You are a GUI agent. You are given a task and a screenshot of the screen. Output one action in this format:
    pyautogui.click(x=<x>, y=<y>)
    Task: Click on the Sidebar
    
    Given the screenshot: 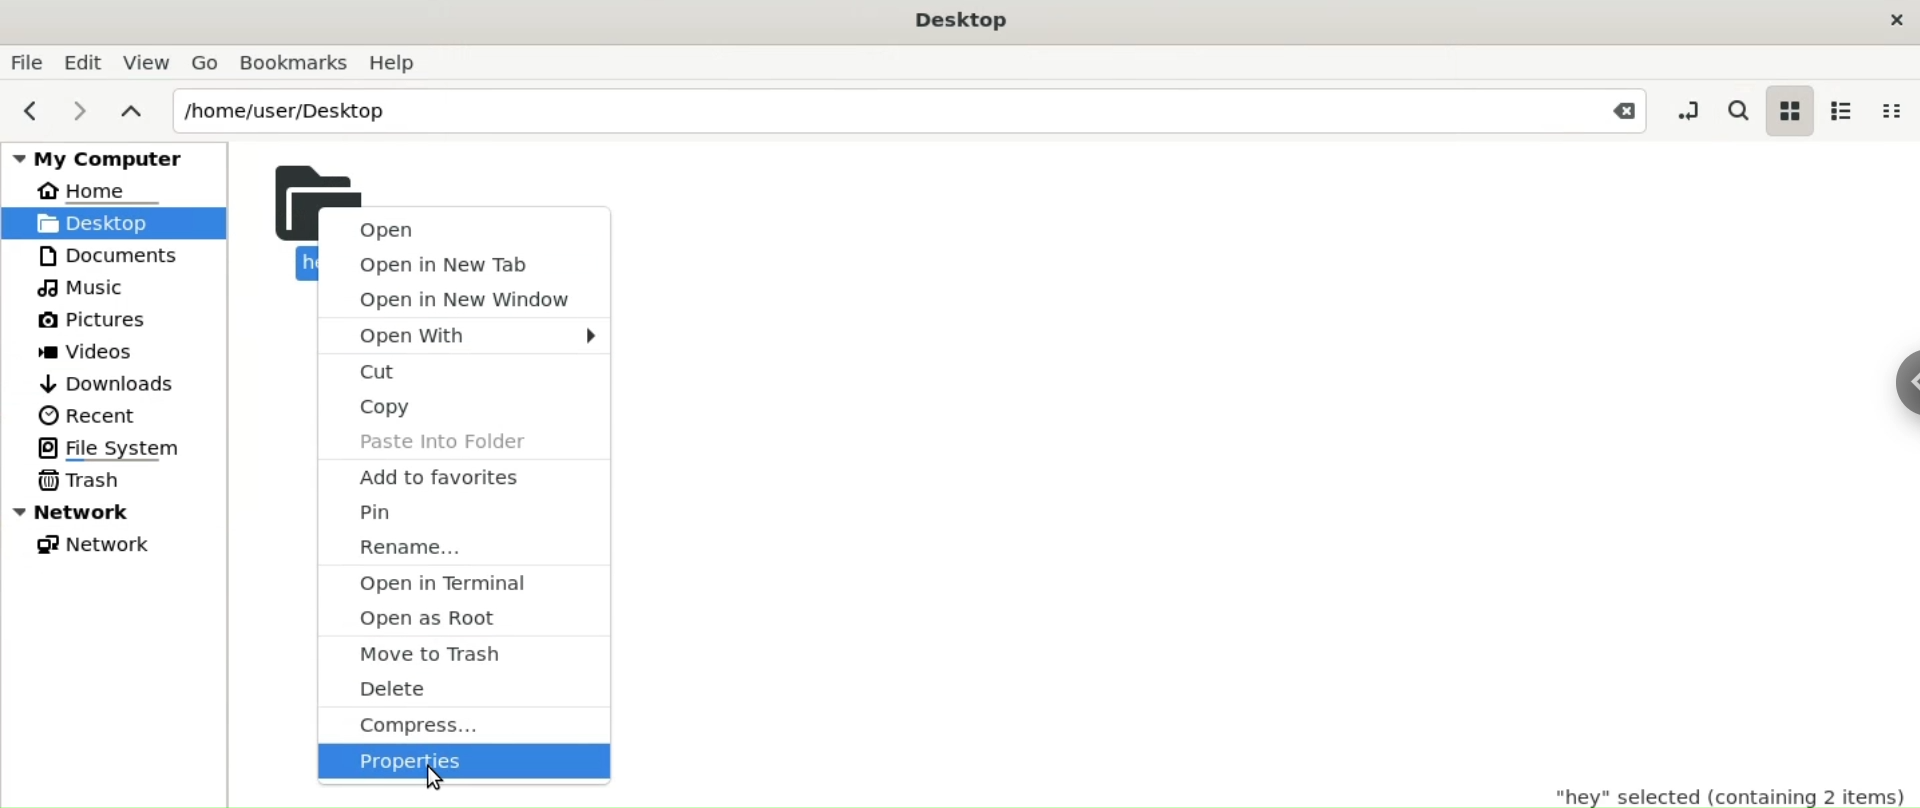 What is the action you would take?
    pyautogui.click(x=1897, y=373)
    